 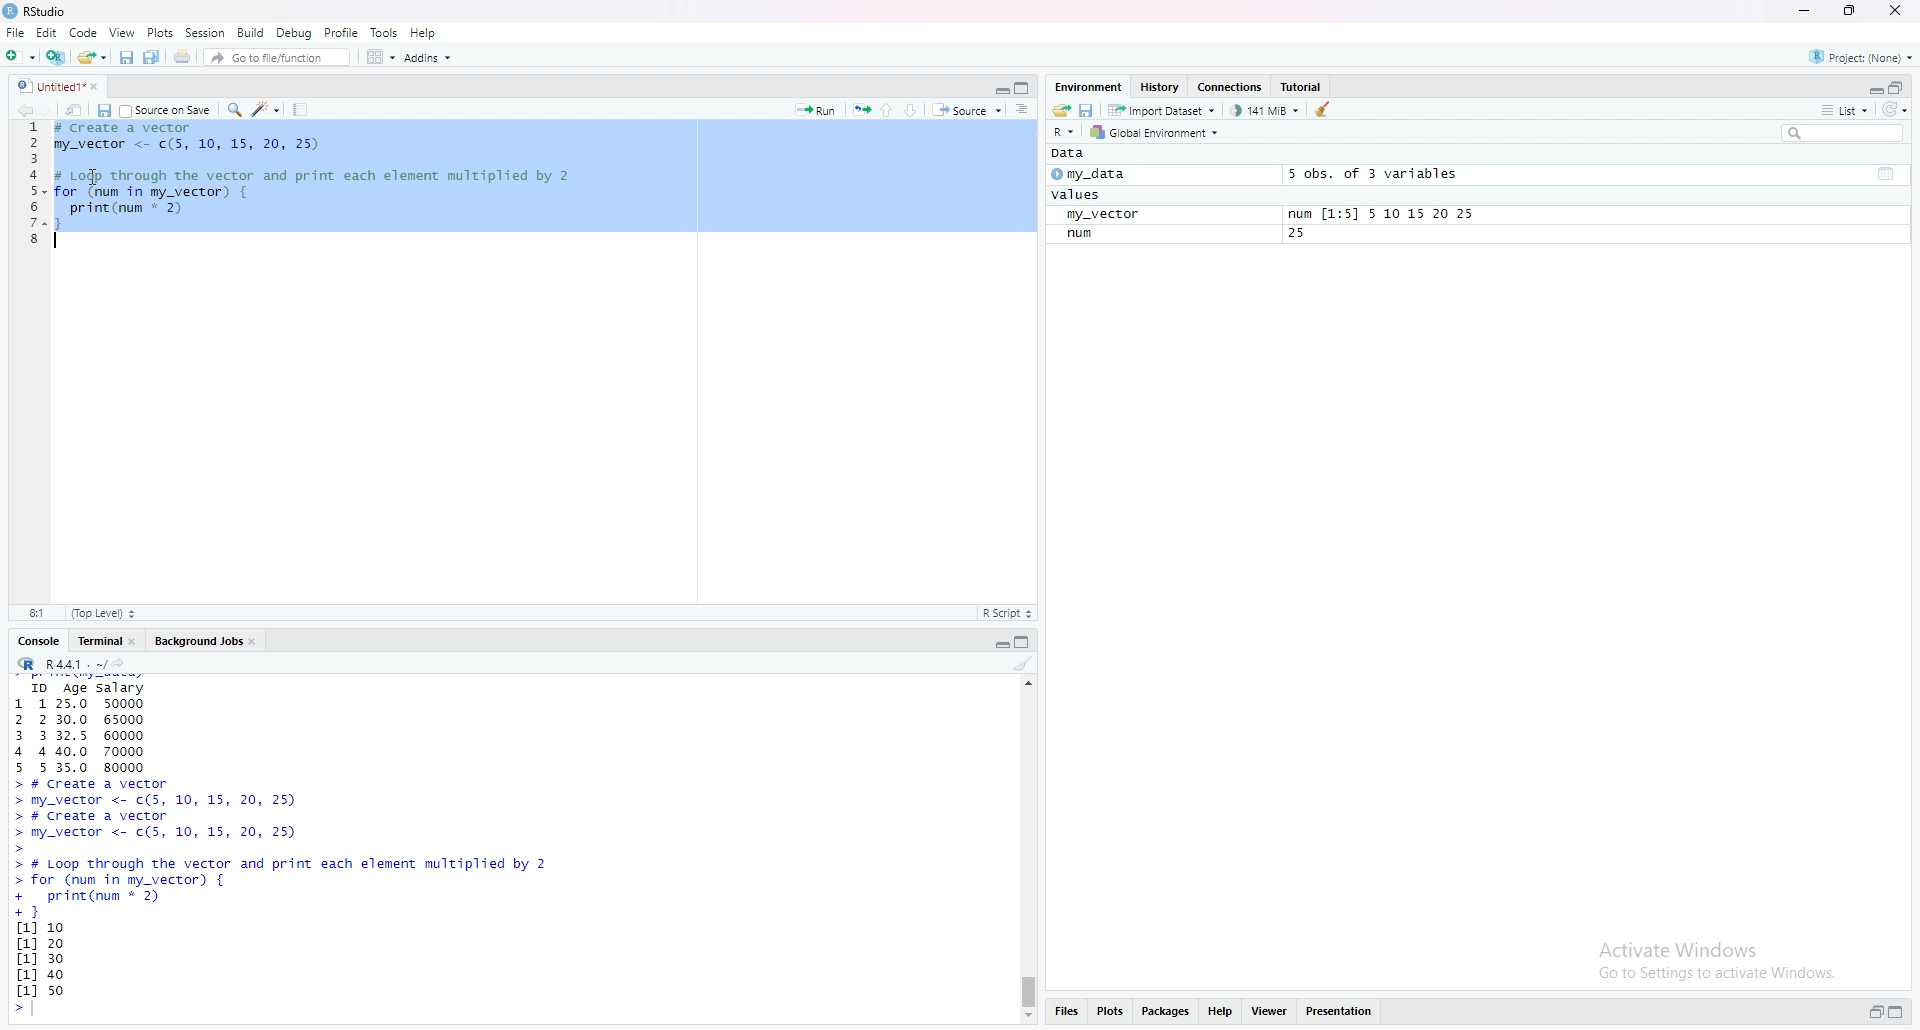 I want to click on save current document, so click(x=104, y=110).